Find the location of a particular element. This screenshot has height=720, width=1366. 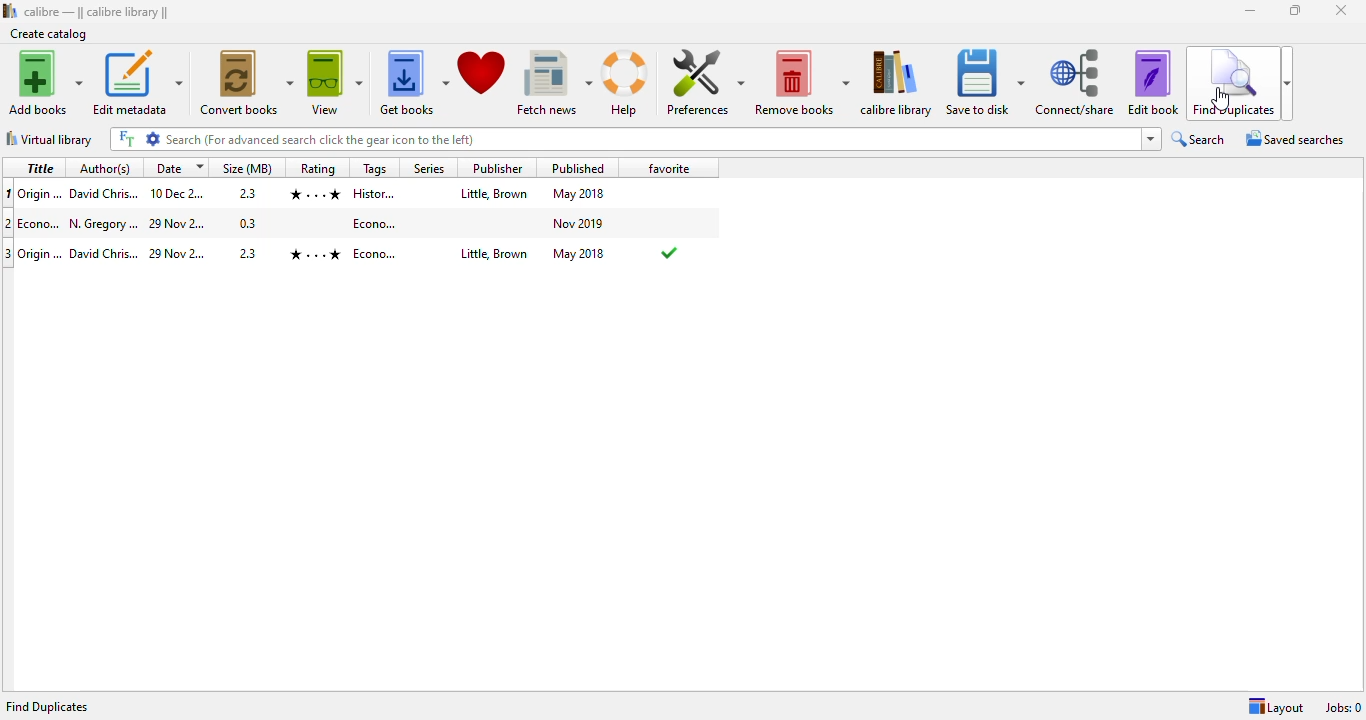

logo is located at coordinates (9, 11).